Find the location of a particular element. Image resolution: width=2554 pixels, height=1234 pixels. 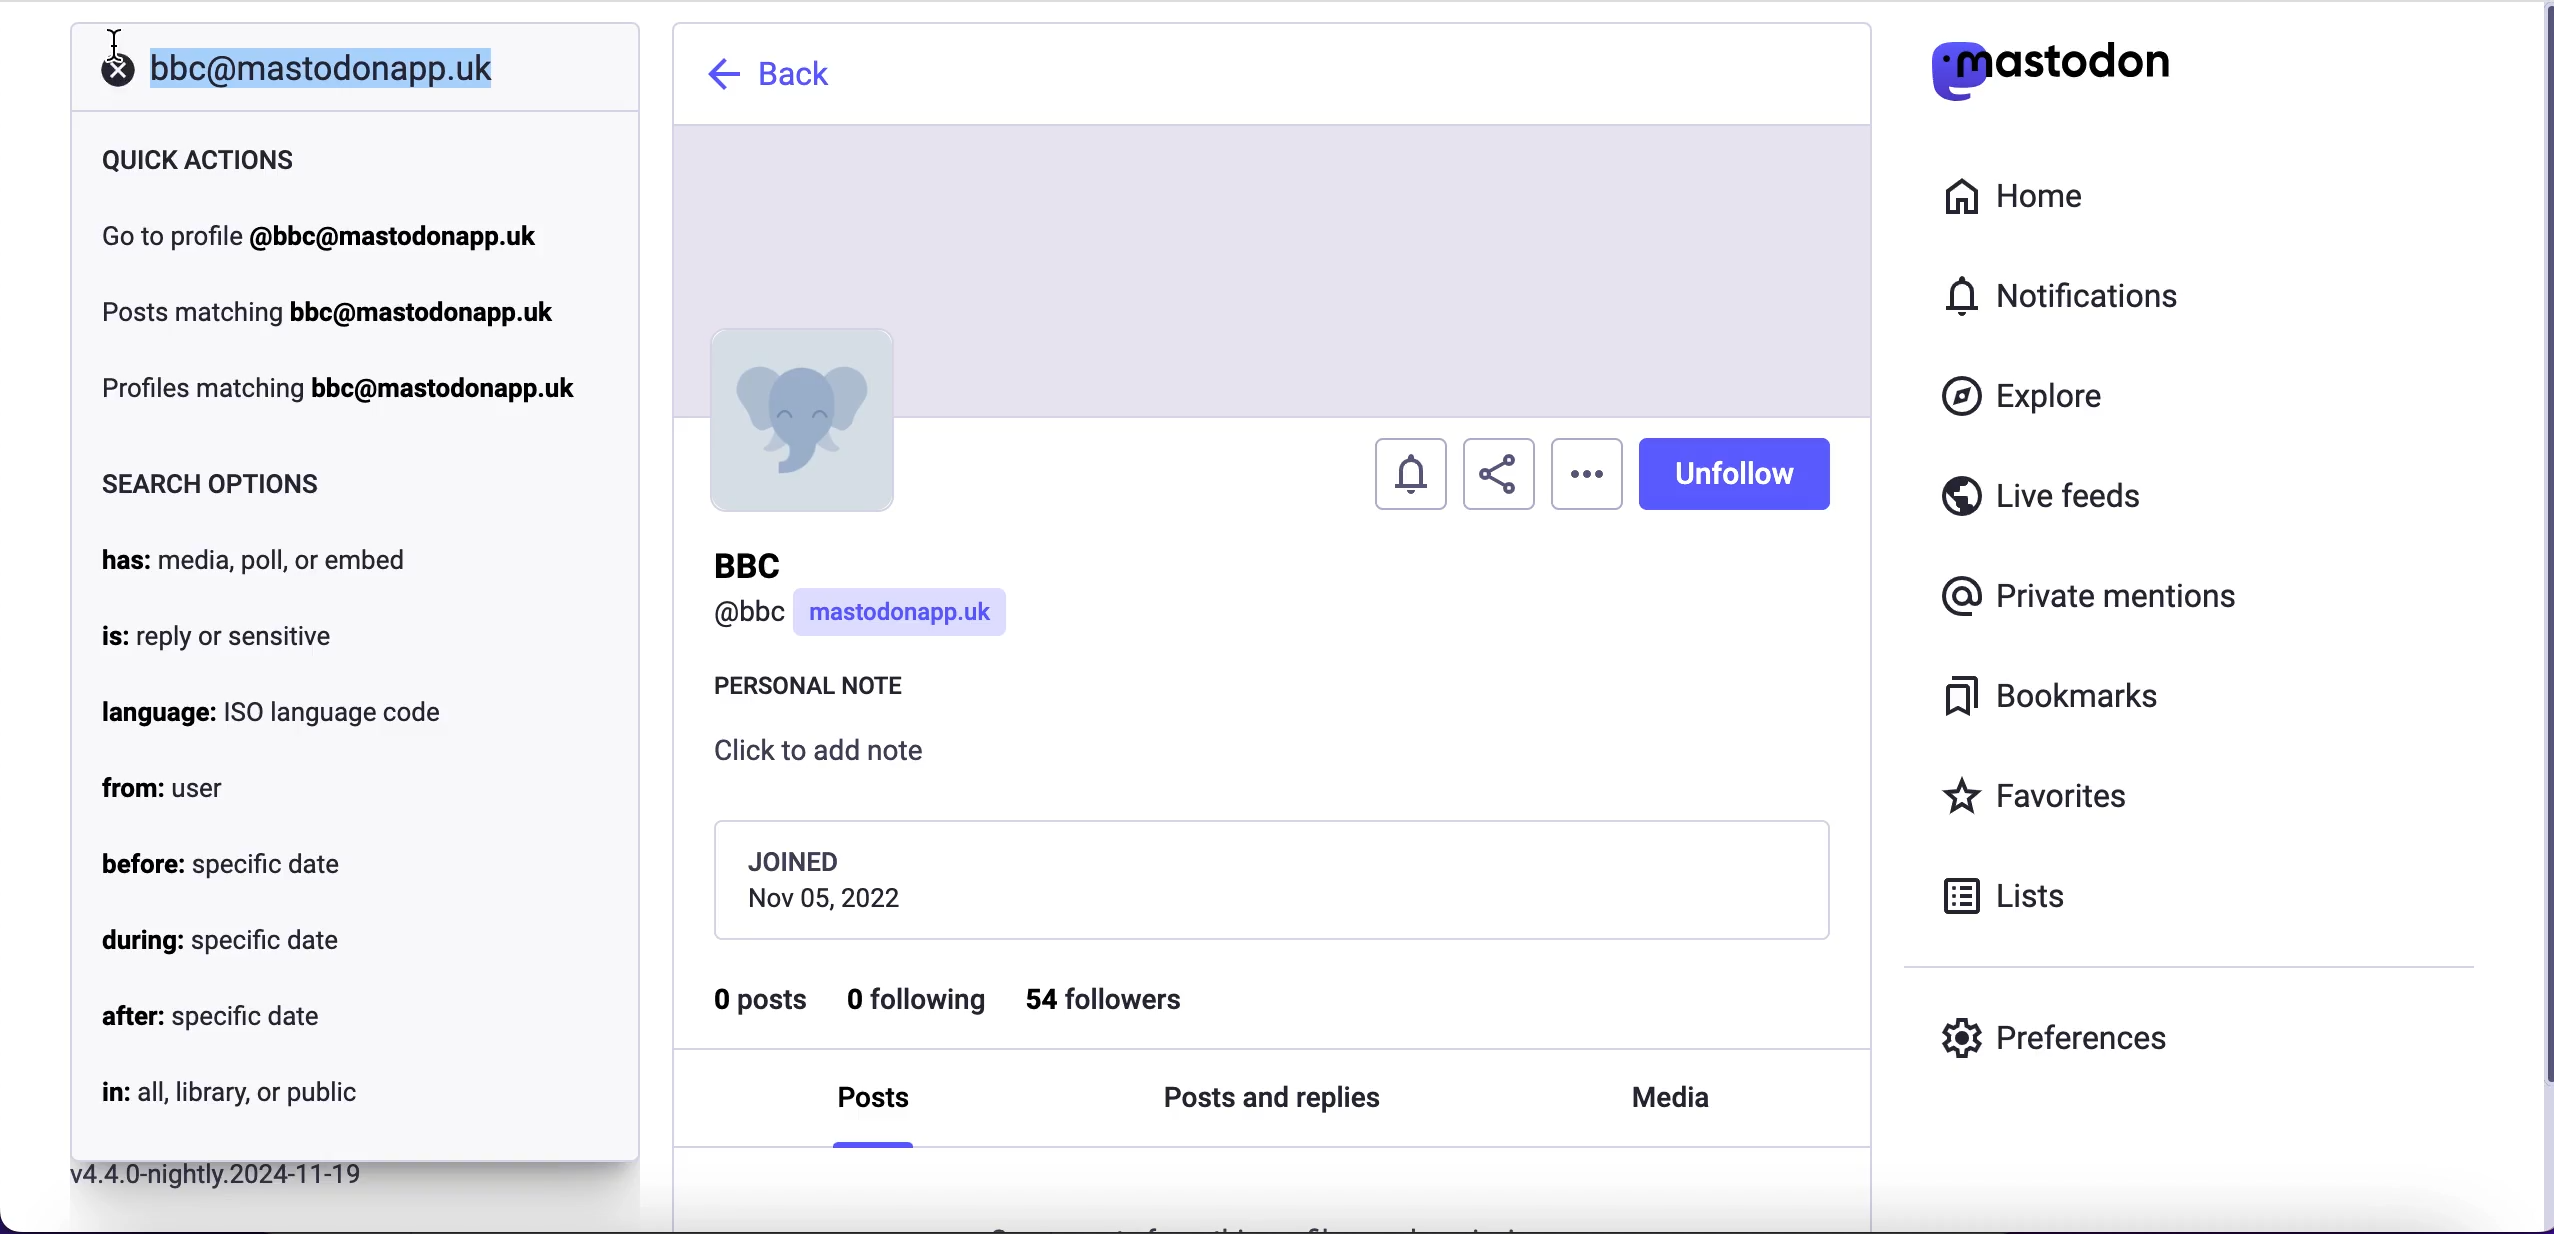

post matching is located at coordinates (327, 310).